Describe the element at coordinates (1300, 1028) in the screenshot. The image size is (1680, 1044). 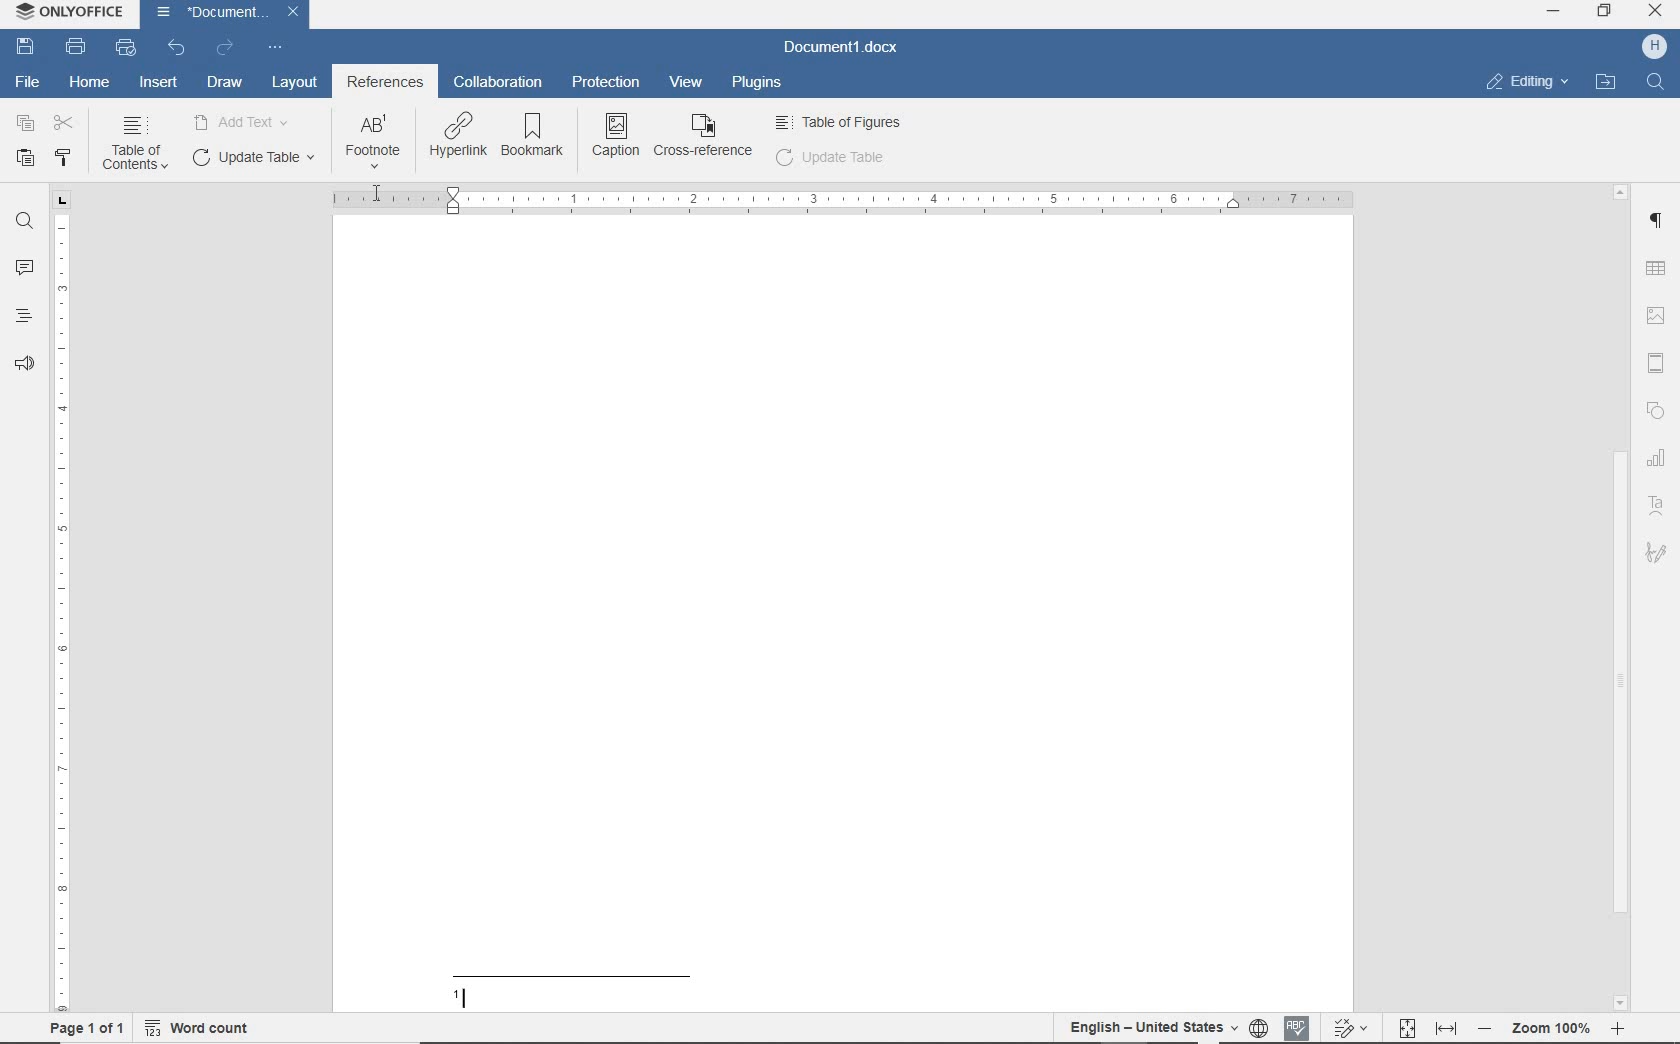
I see `spell check` at that location.